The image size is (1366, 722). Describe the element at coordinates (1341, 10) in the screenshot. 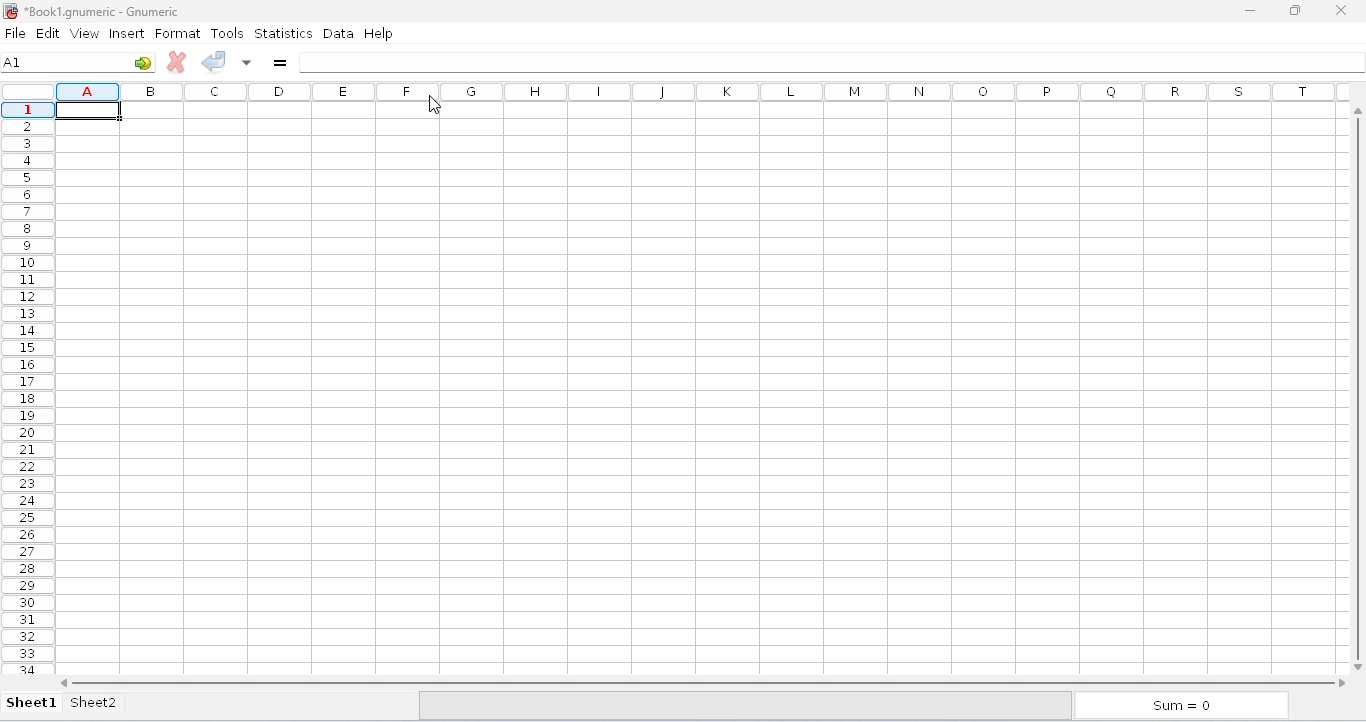

I see `close` at that location.